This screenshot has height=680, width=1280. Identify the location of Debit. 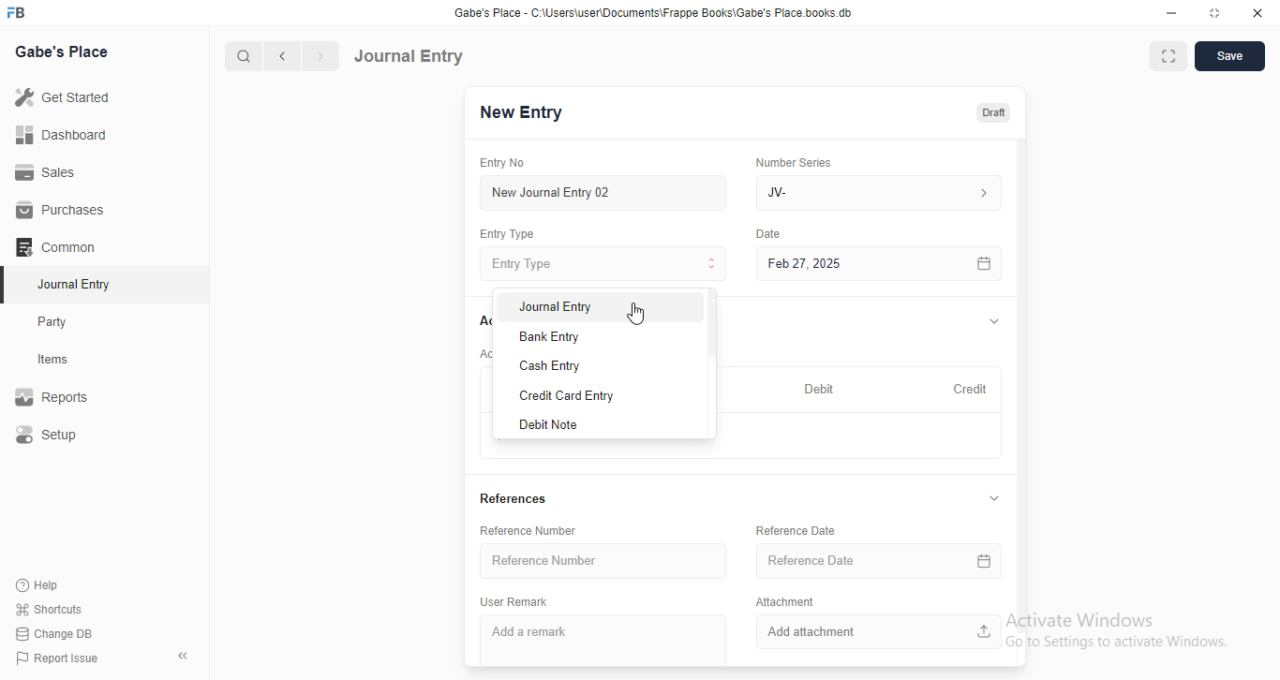
(819, 390).